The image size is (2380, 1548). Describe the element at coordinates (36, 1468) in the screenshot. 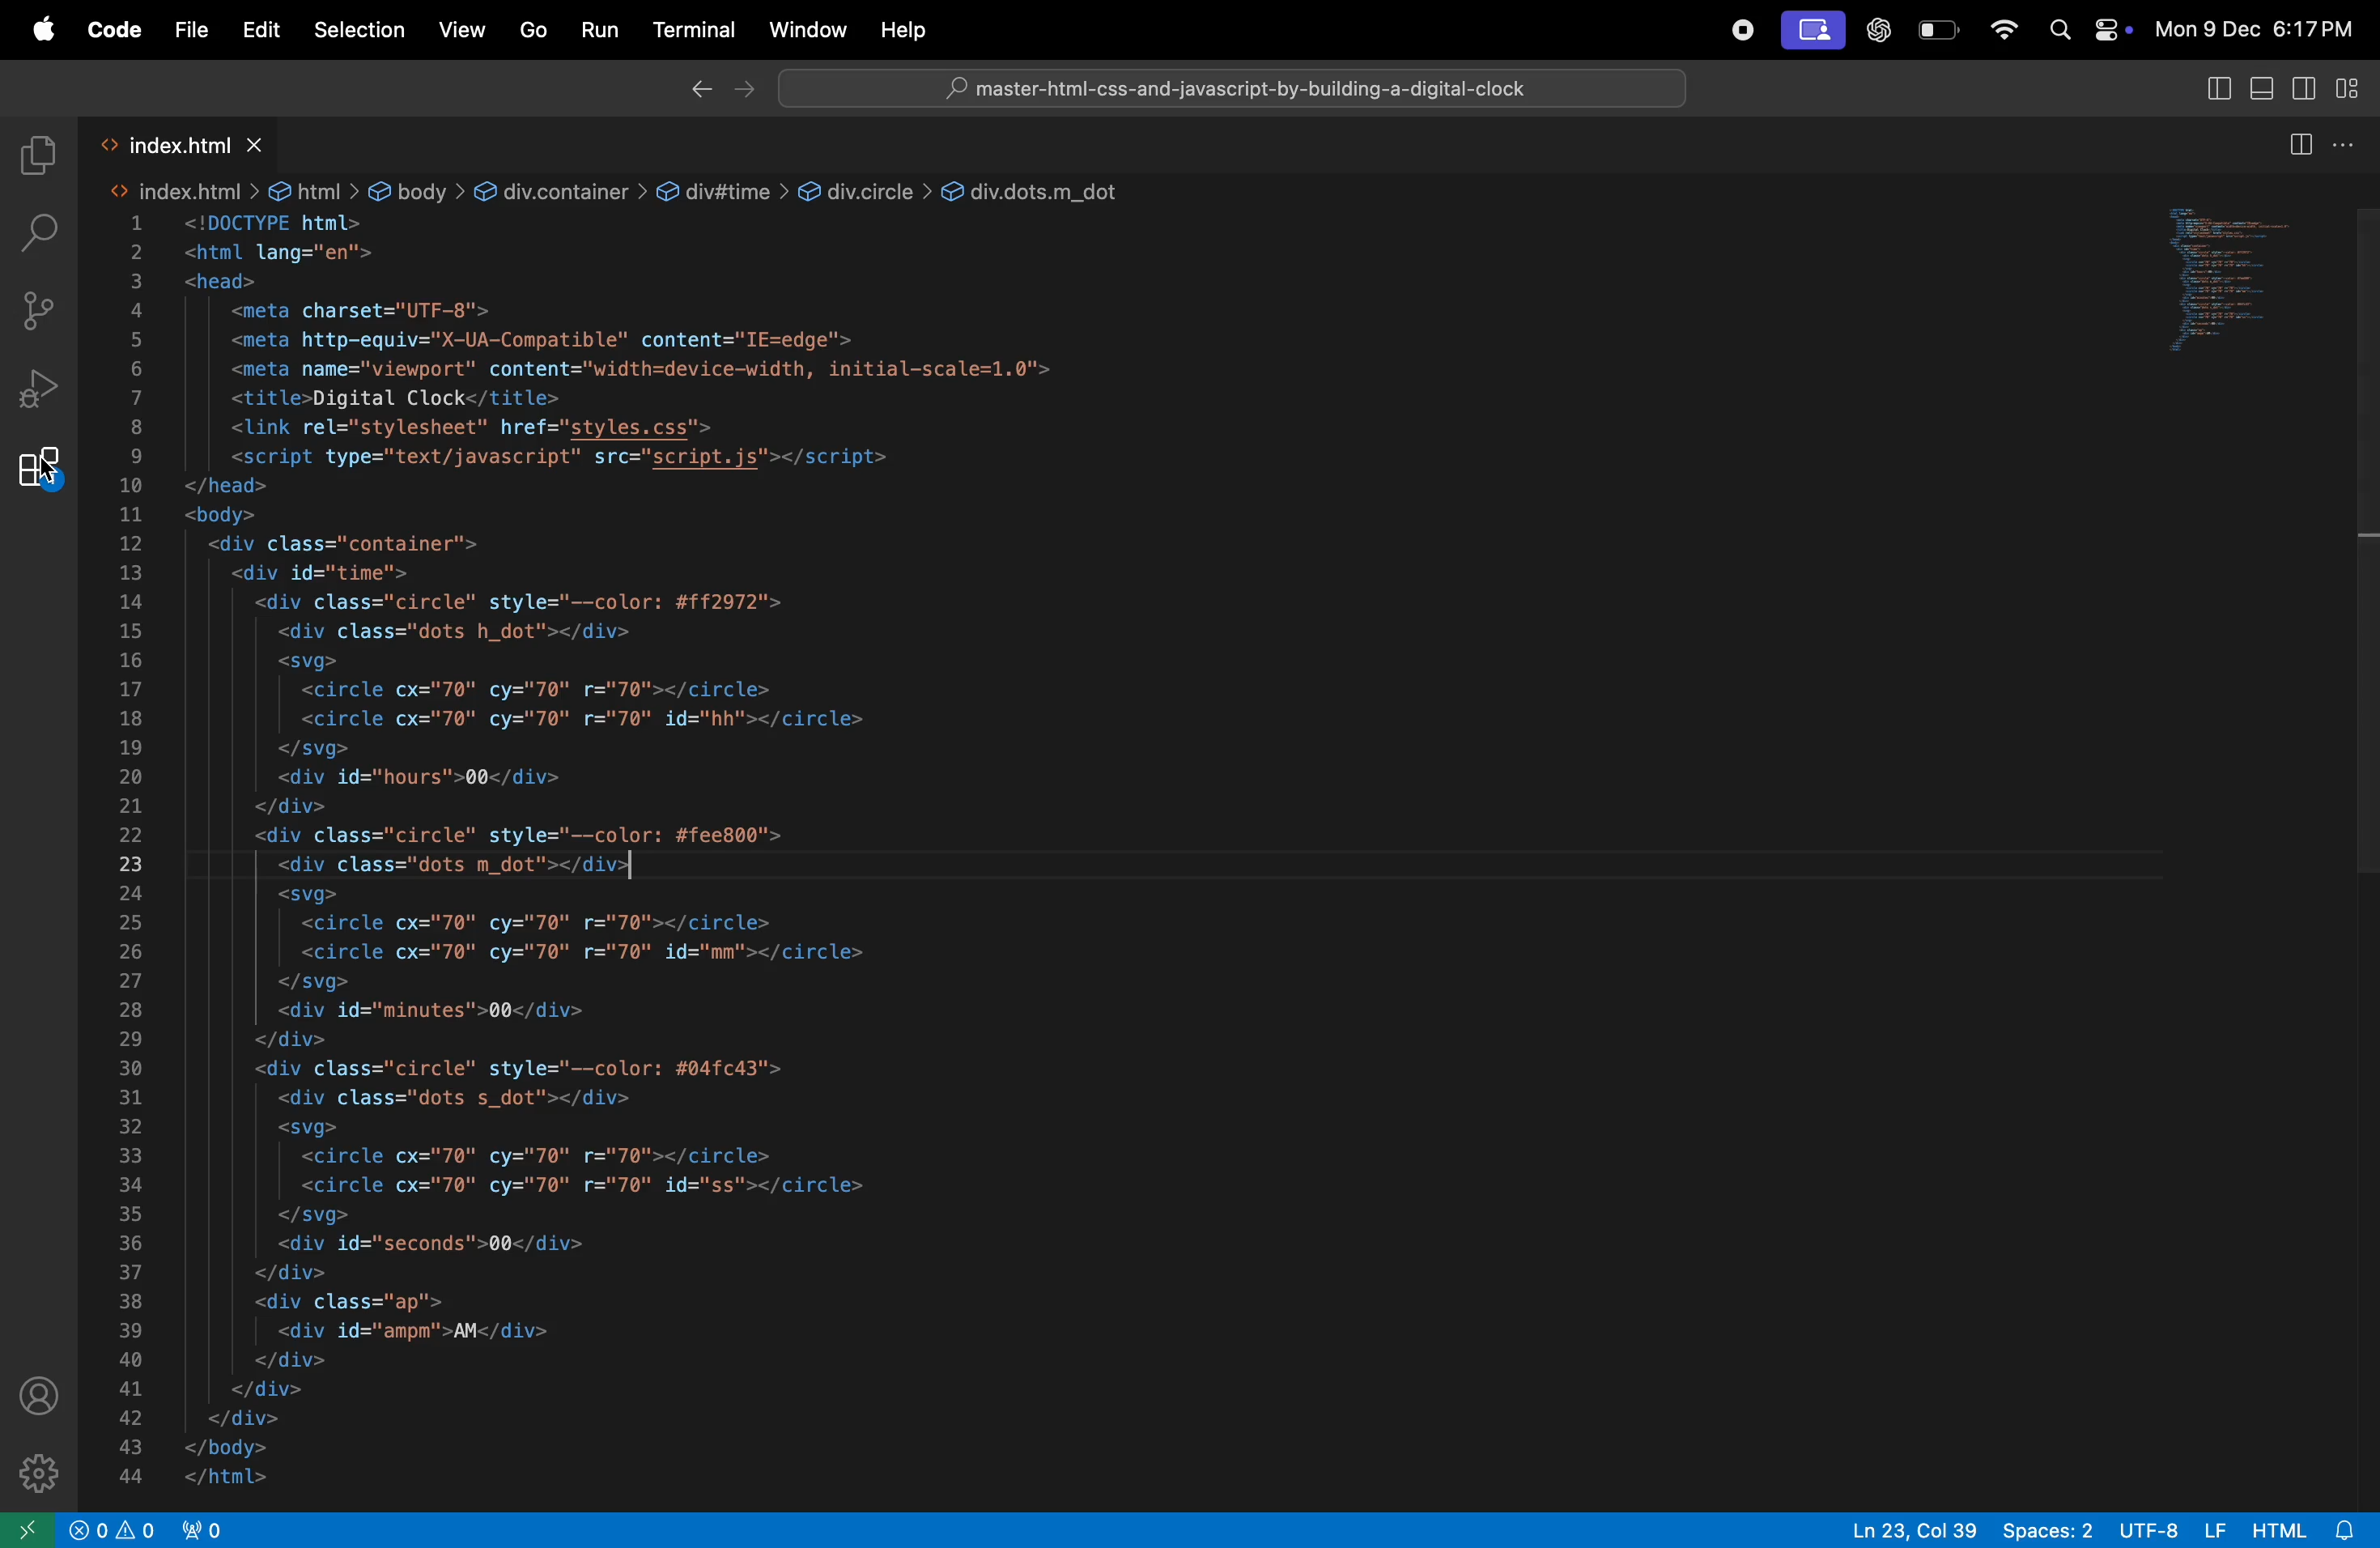

I see `settings` at that location.